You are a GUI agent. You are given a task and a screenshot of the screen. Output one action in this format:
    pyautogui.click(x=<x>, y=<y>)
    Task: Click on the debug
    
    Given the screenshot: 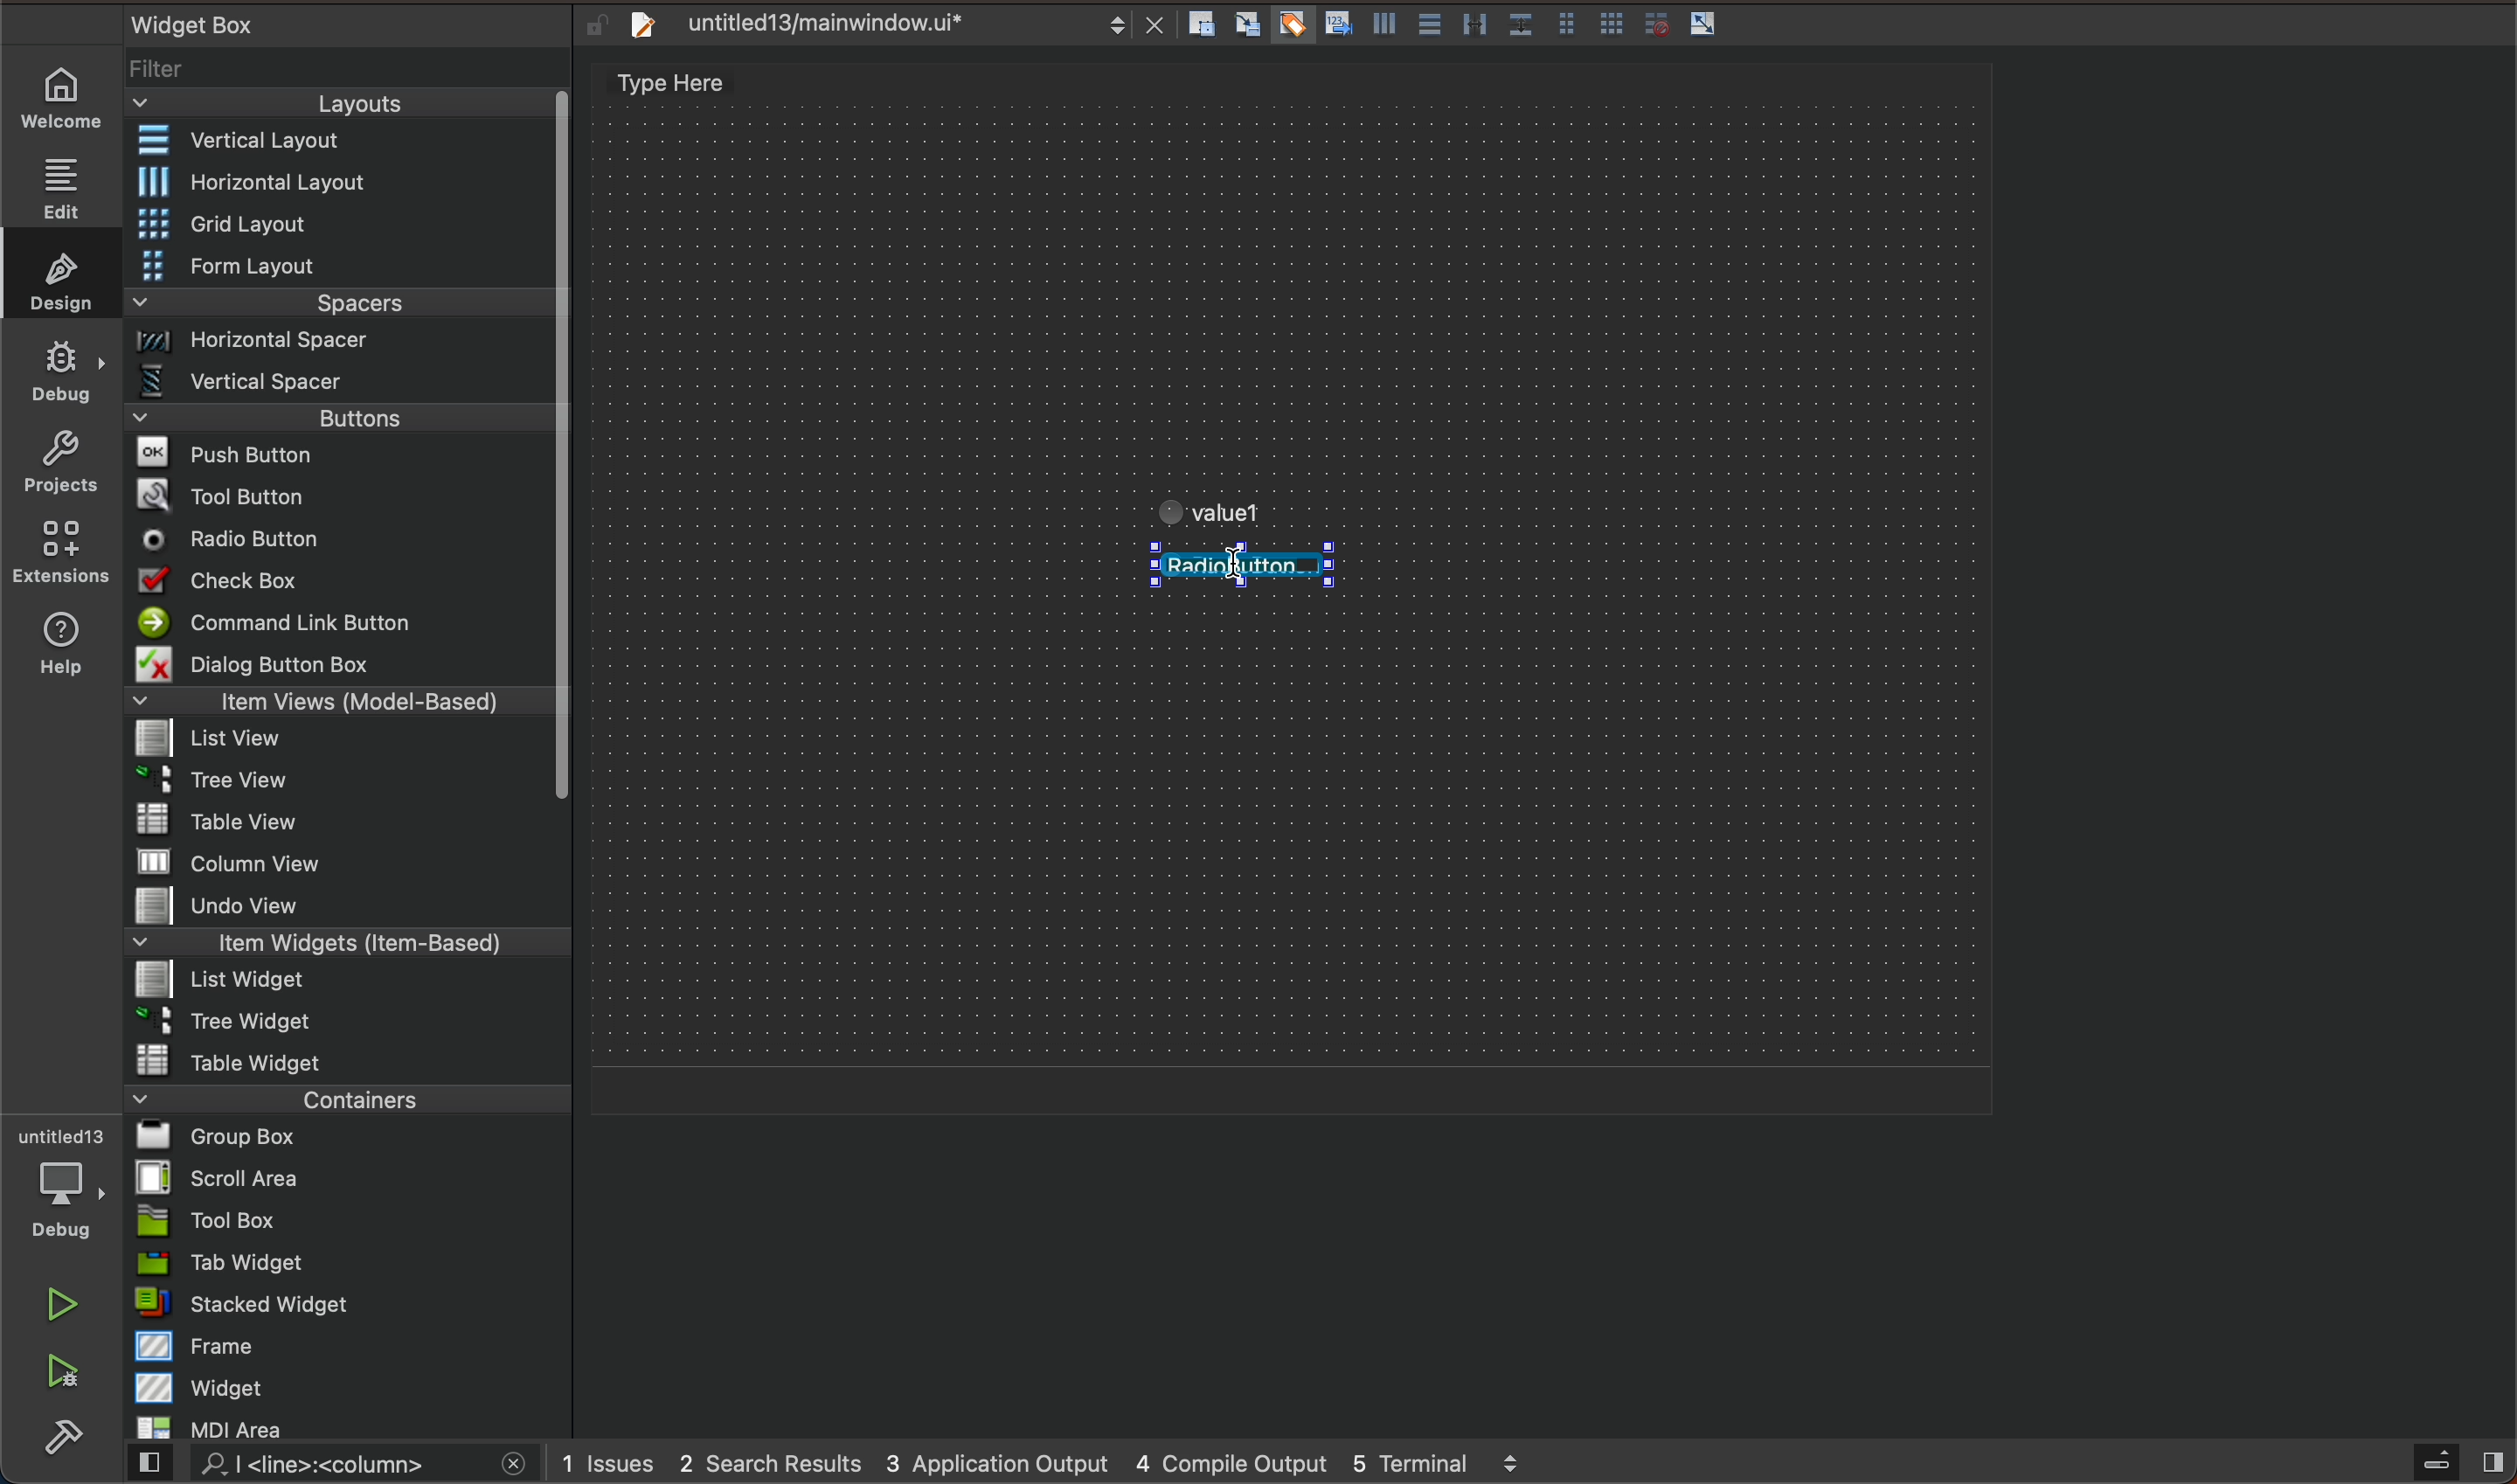 What is the action you would take?
    pyautogui.click(x=73, y=1185)
    